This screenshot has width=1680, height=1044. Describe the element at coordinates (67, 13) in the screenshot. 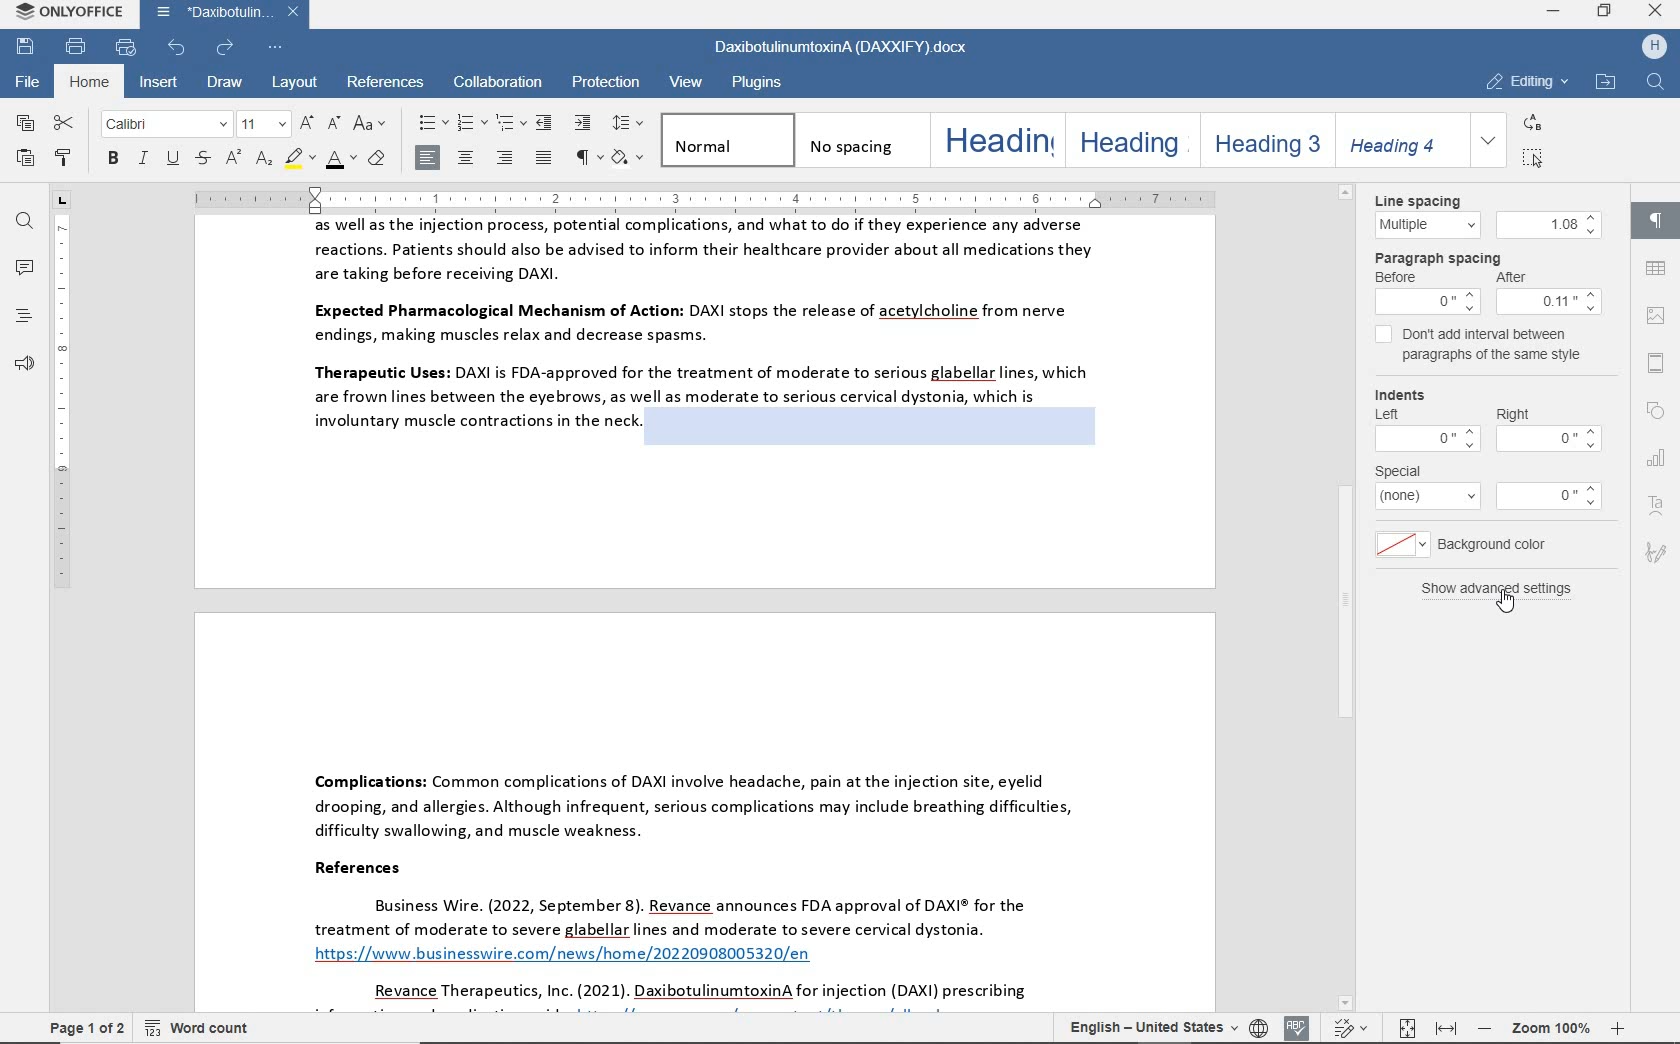

I see `system name` at that location.